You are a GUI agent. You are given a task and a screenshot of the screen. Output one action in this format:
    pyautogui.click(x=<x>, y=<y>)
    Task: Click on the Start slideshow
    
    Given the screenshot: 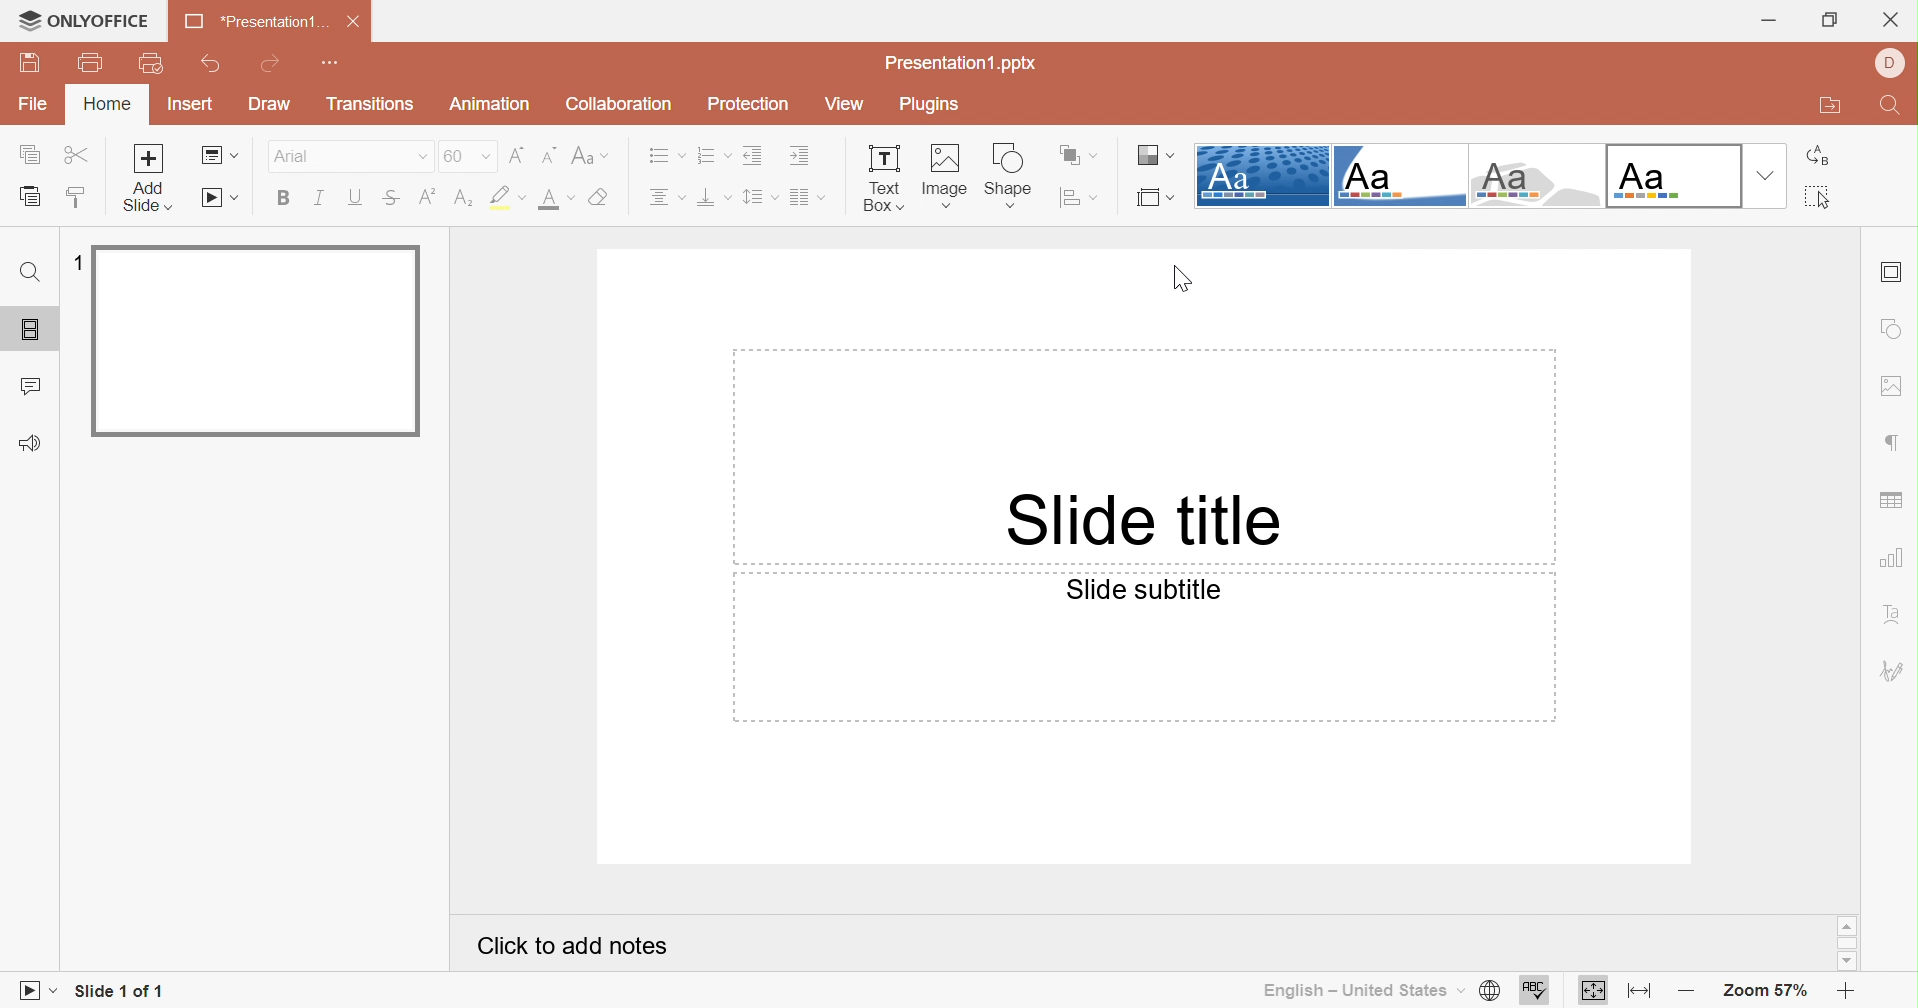 What is the action you would take?
    pyautogui.click(x=218, y=197)
    